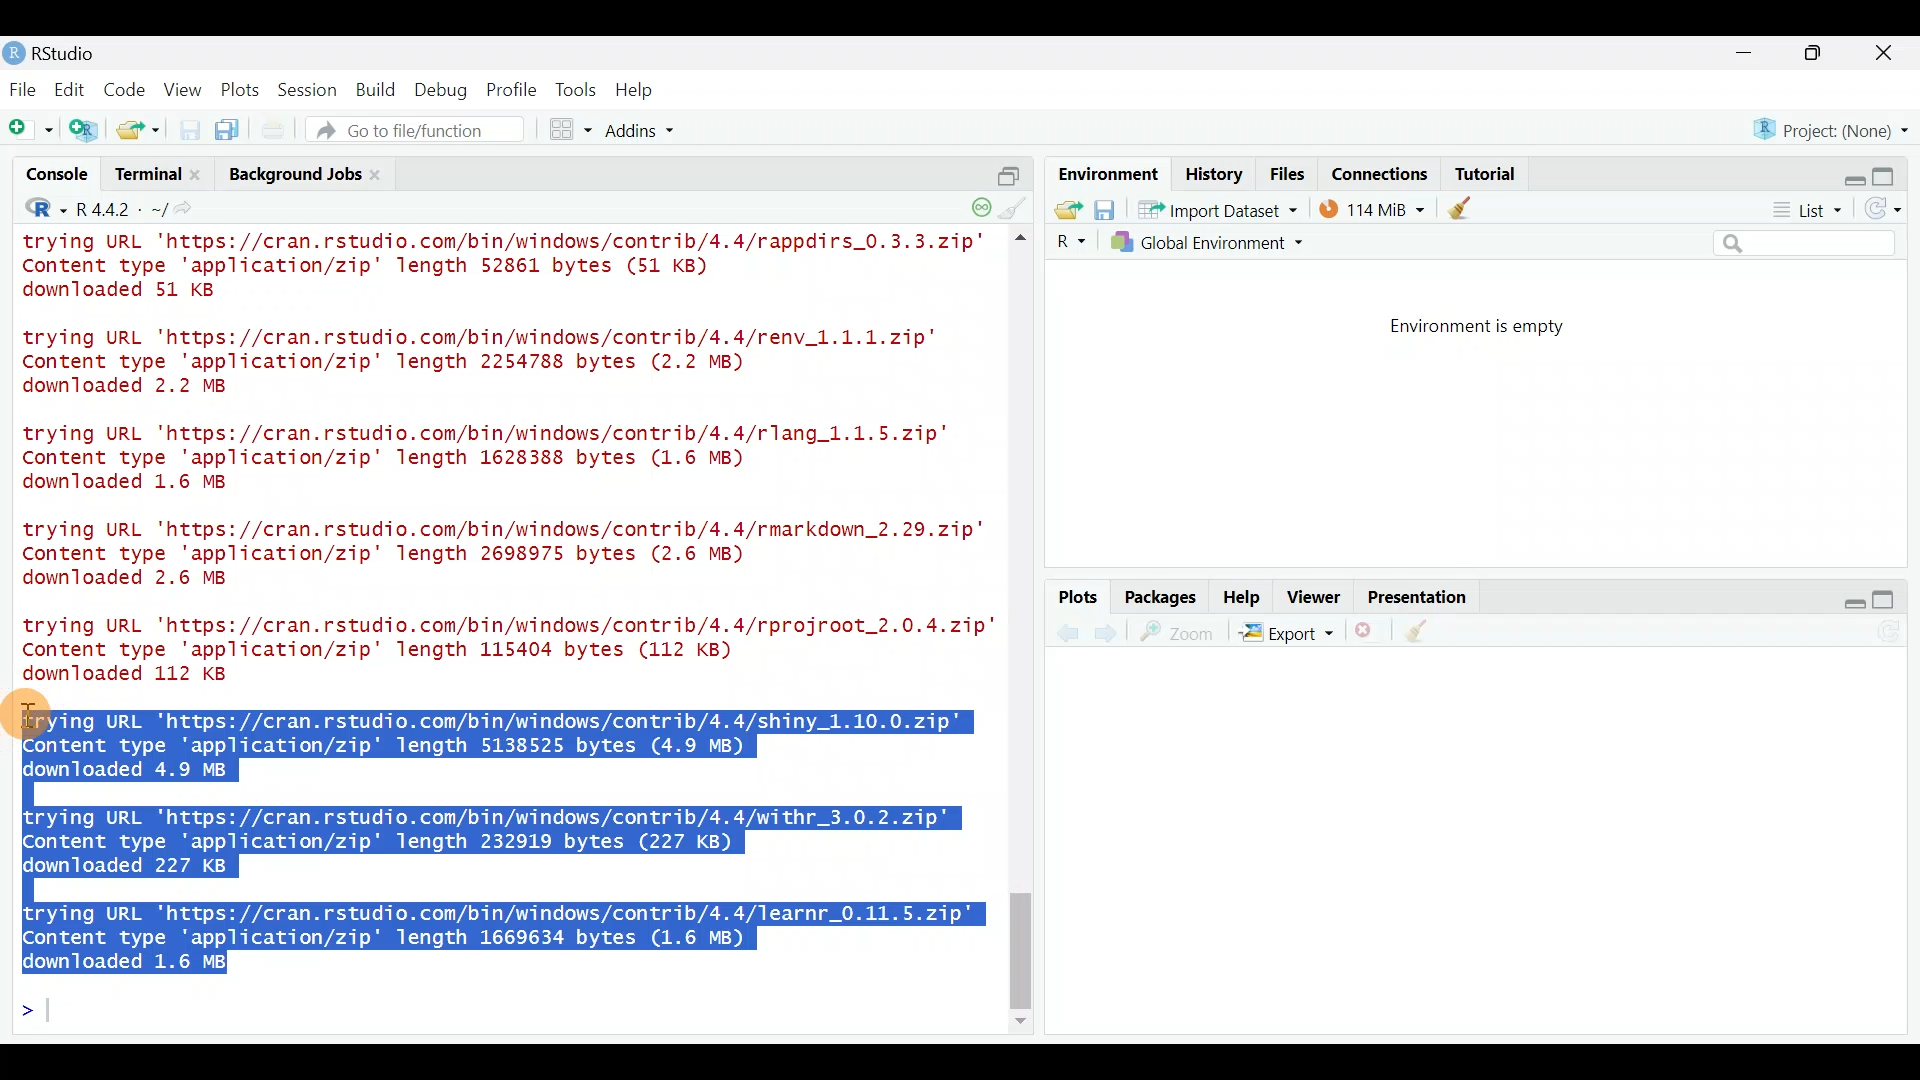 Image resolution: width=1920 pixels, height=1080 pixels. What do you see at coordinates (59, 177) in the screenshot?
I see `Console` at bounding box center [59, 177].